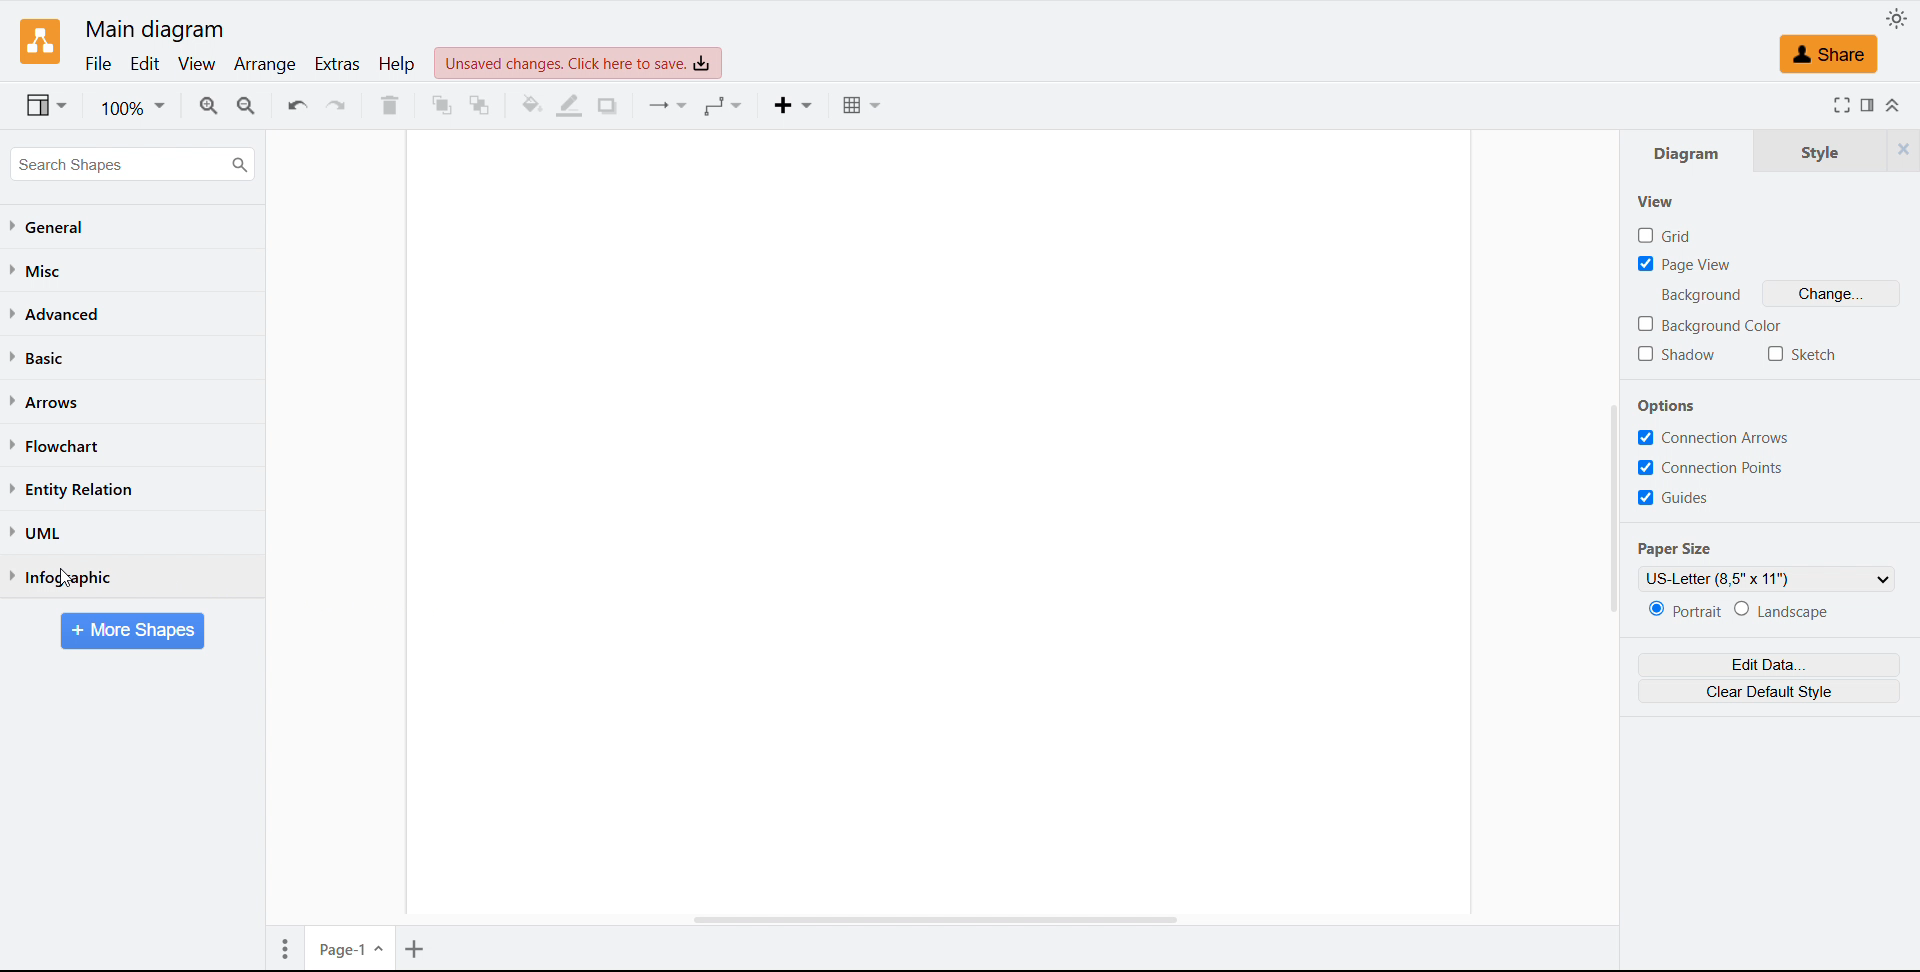 The image size is (1920, 972). Describe the element at coordinates (51, 228) in the screenshot. I see `General ` at that location.